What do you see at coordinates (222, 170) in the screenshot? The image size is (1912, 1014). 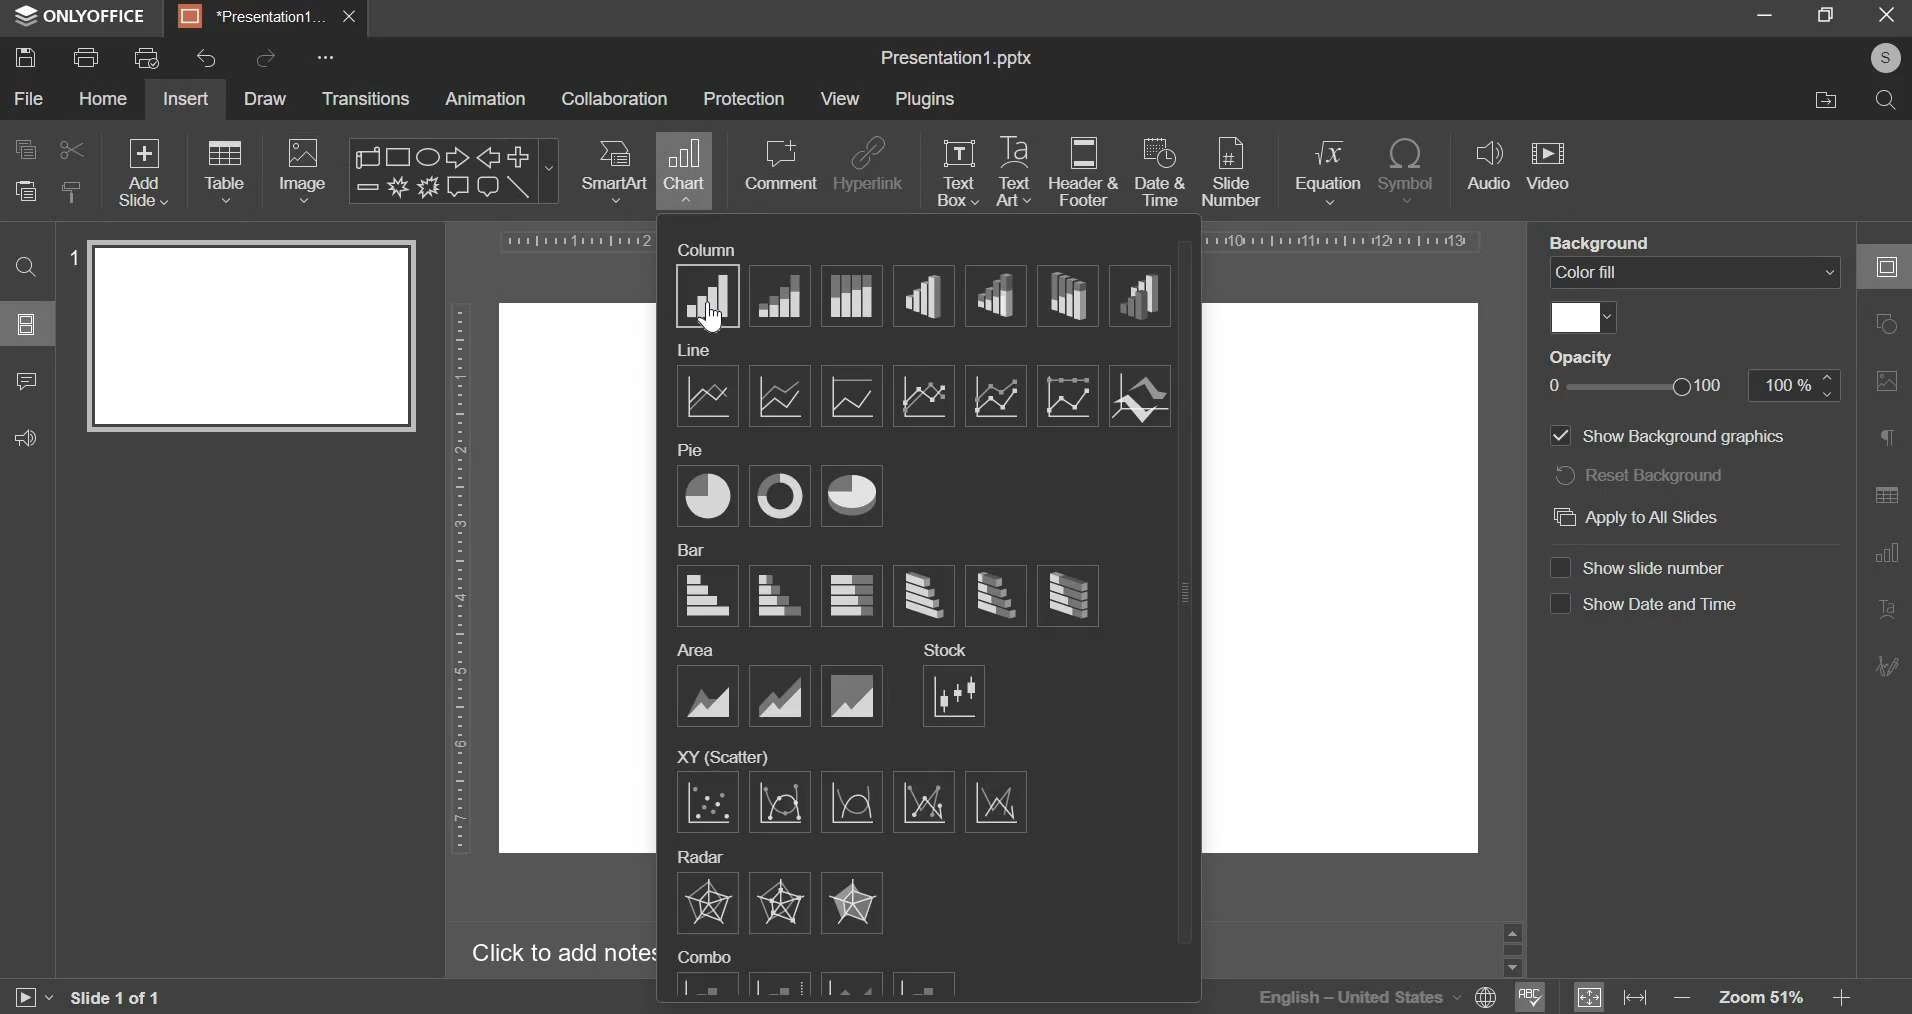 I see `table` at bounding box center [222, 170].